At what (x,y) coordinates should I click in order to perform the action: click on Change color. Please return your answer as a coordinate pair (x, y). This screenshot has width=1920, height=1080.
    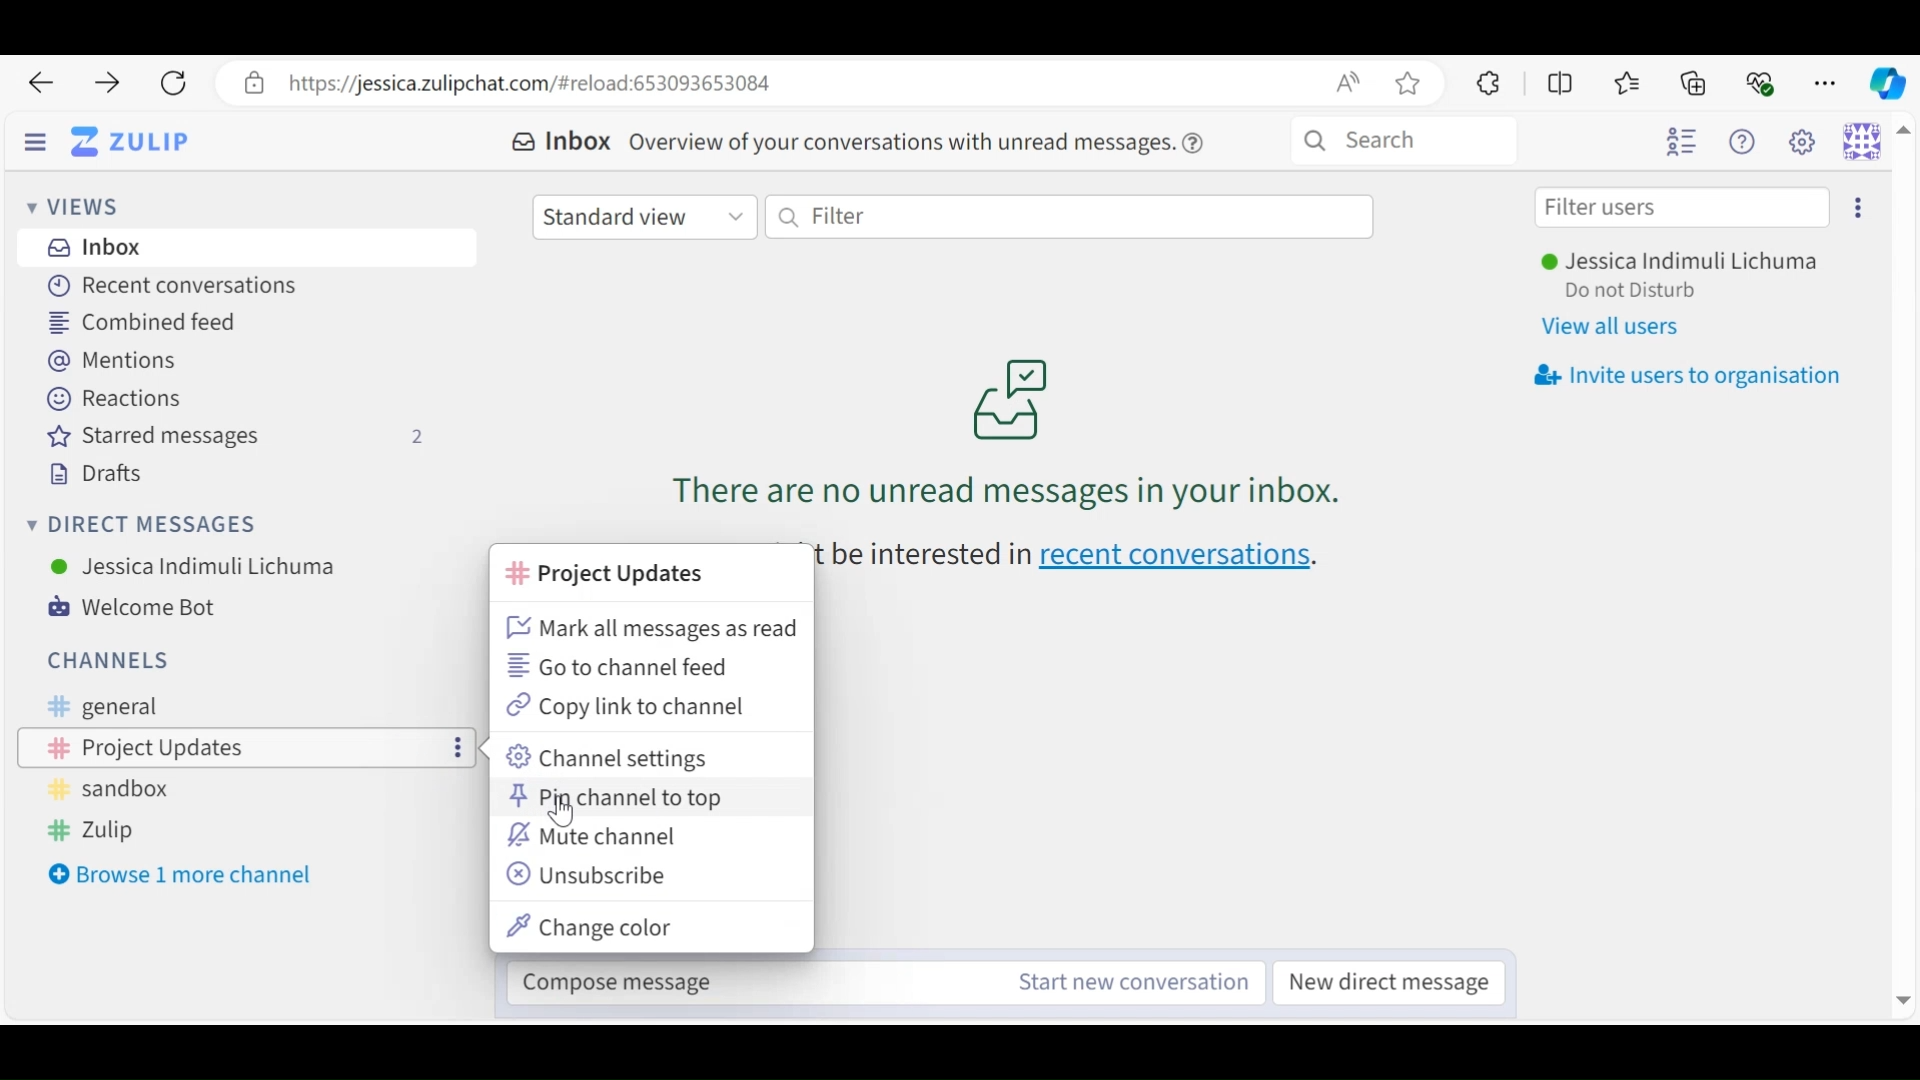
    Looking at the image, I should click on (598, 928).